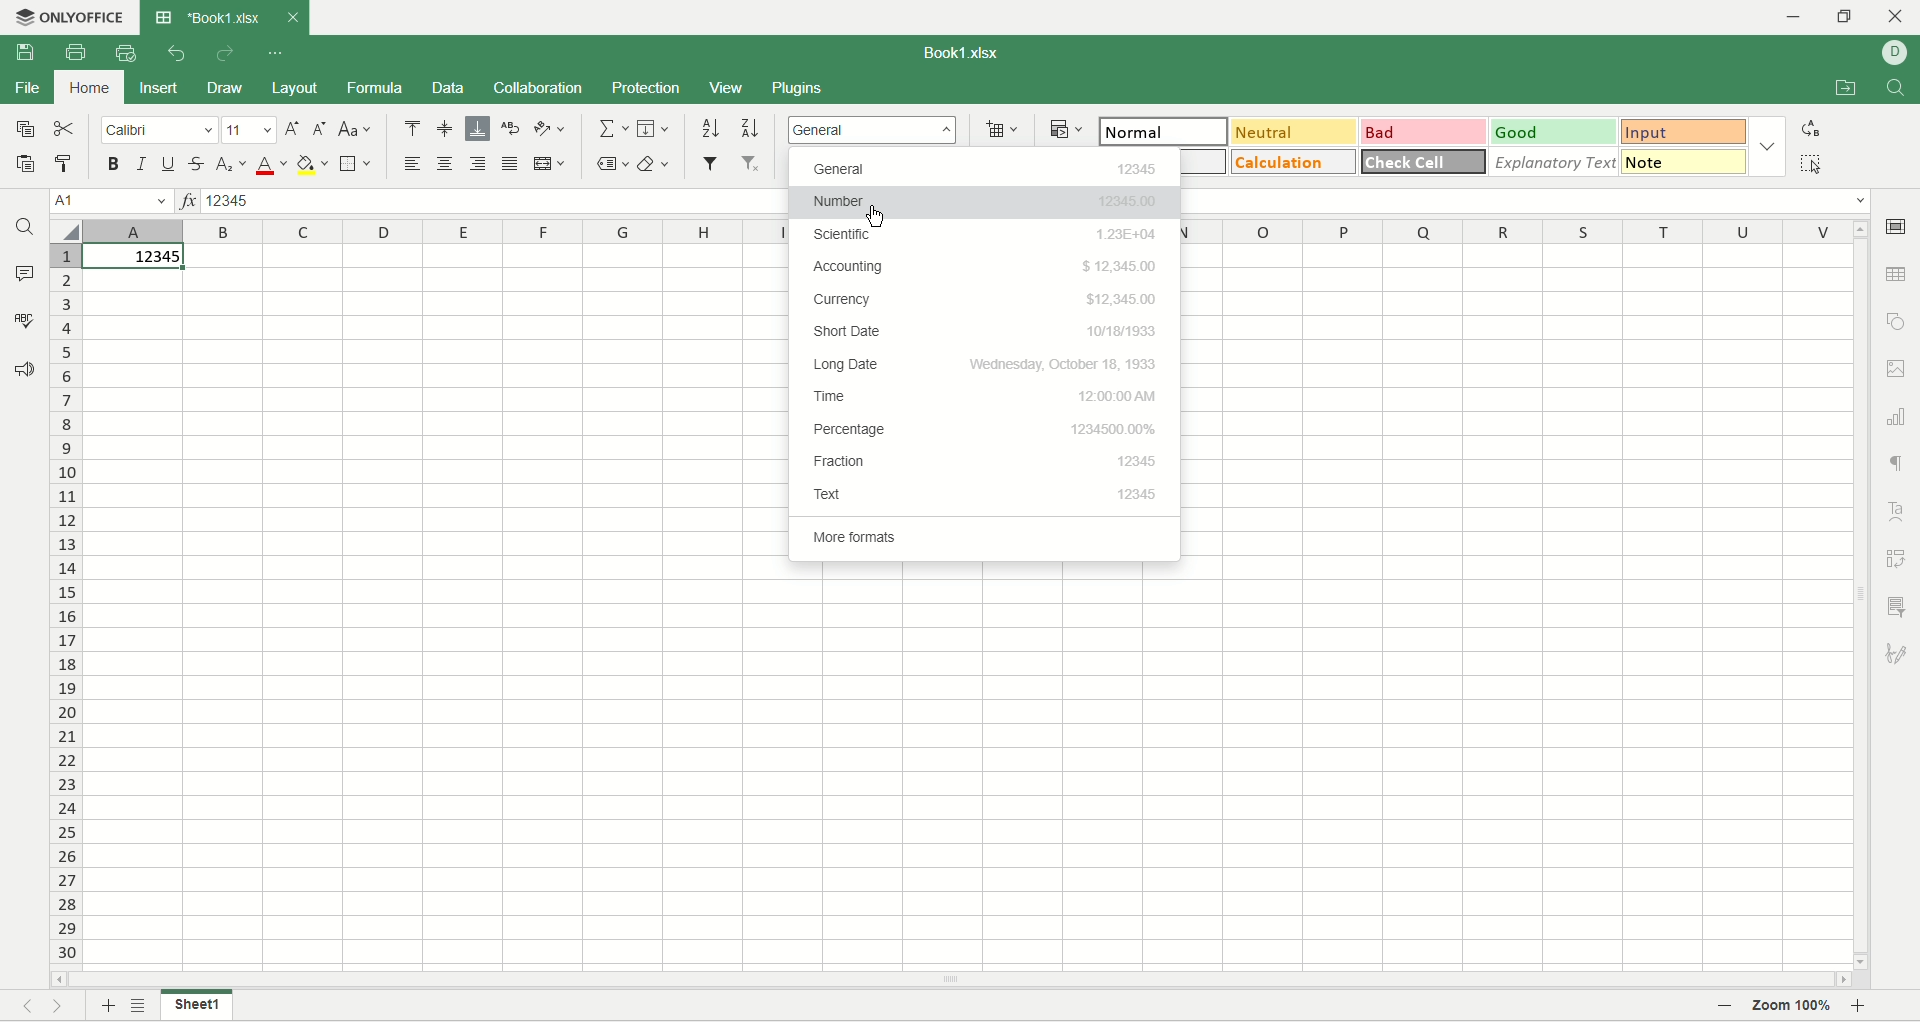 The image size is (1920, 1022). What do you see at coordinates (1812, 166) in the screenshot?
I see `select all` at bounding box center [1812, 166].